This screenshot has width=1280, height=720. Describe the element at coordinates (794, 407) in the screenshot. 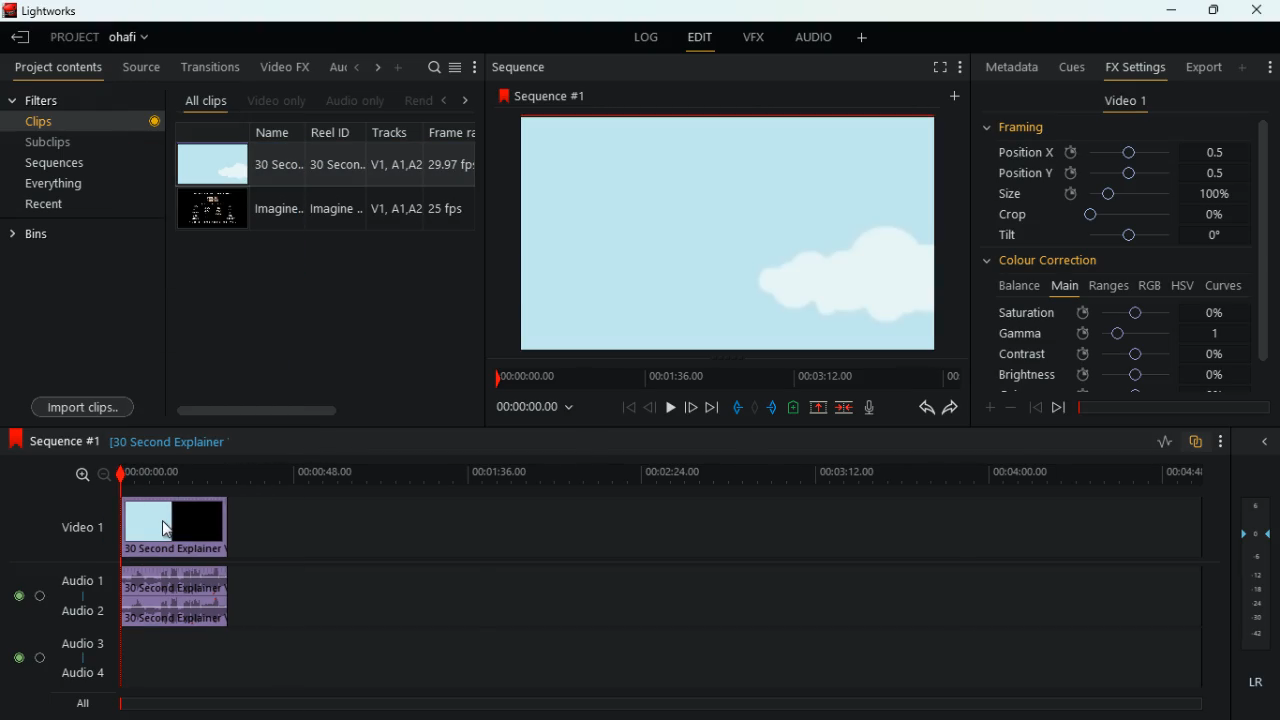

I see `charge` at that location.